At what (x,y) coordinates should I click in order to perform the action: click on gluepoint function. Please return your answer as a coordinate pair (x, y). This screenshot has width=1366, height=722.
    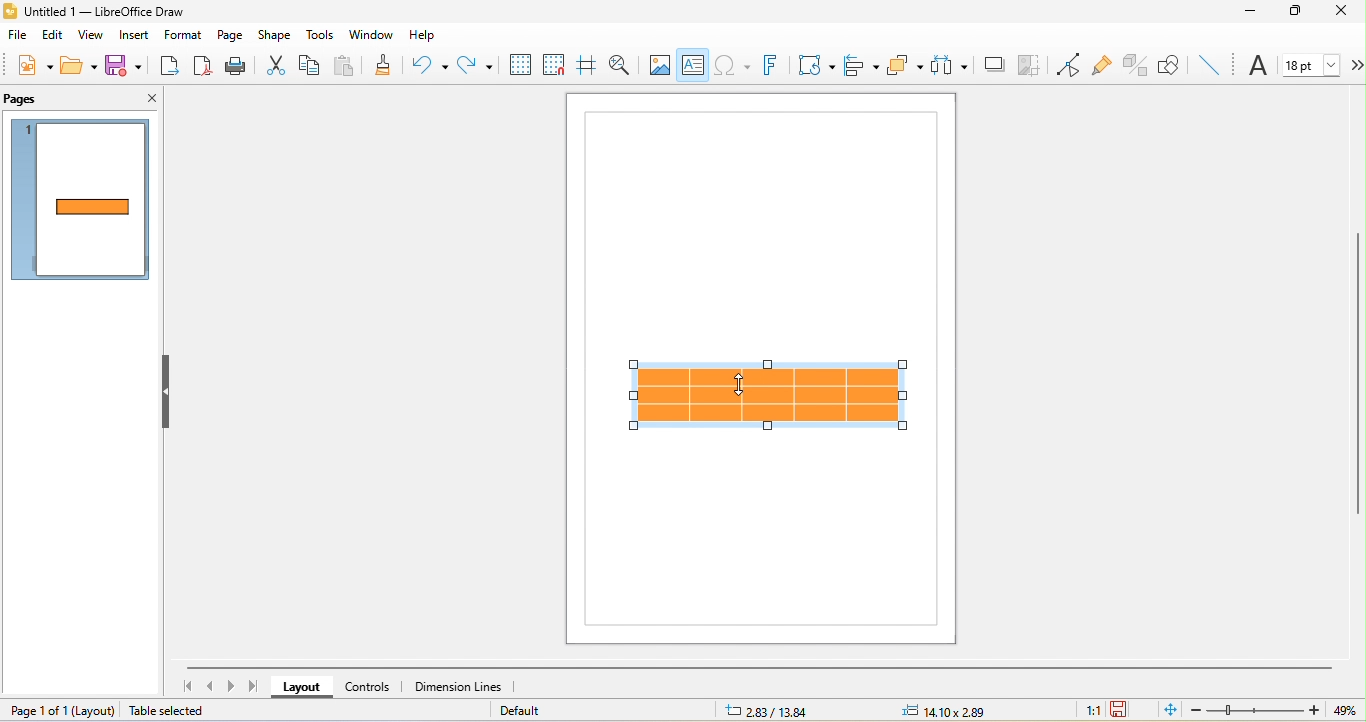
    Looking at the image, I should click on (1104, 65).